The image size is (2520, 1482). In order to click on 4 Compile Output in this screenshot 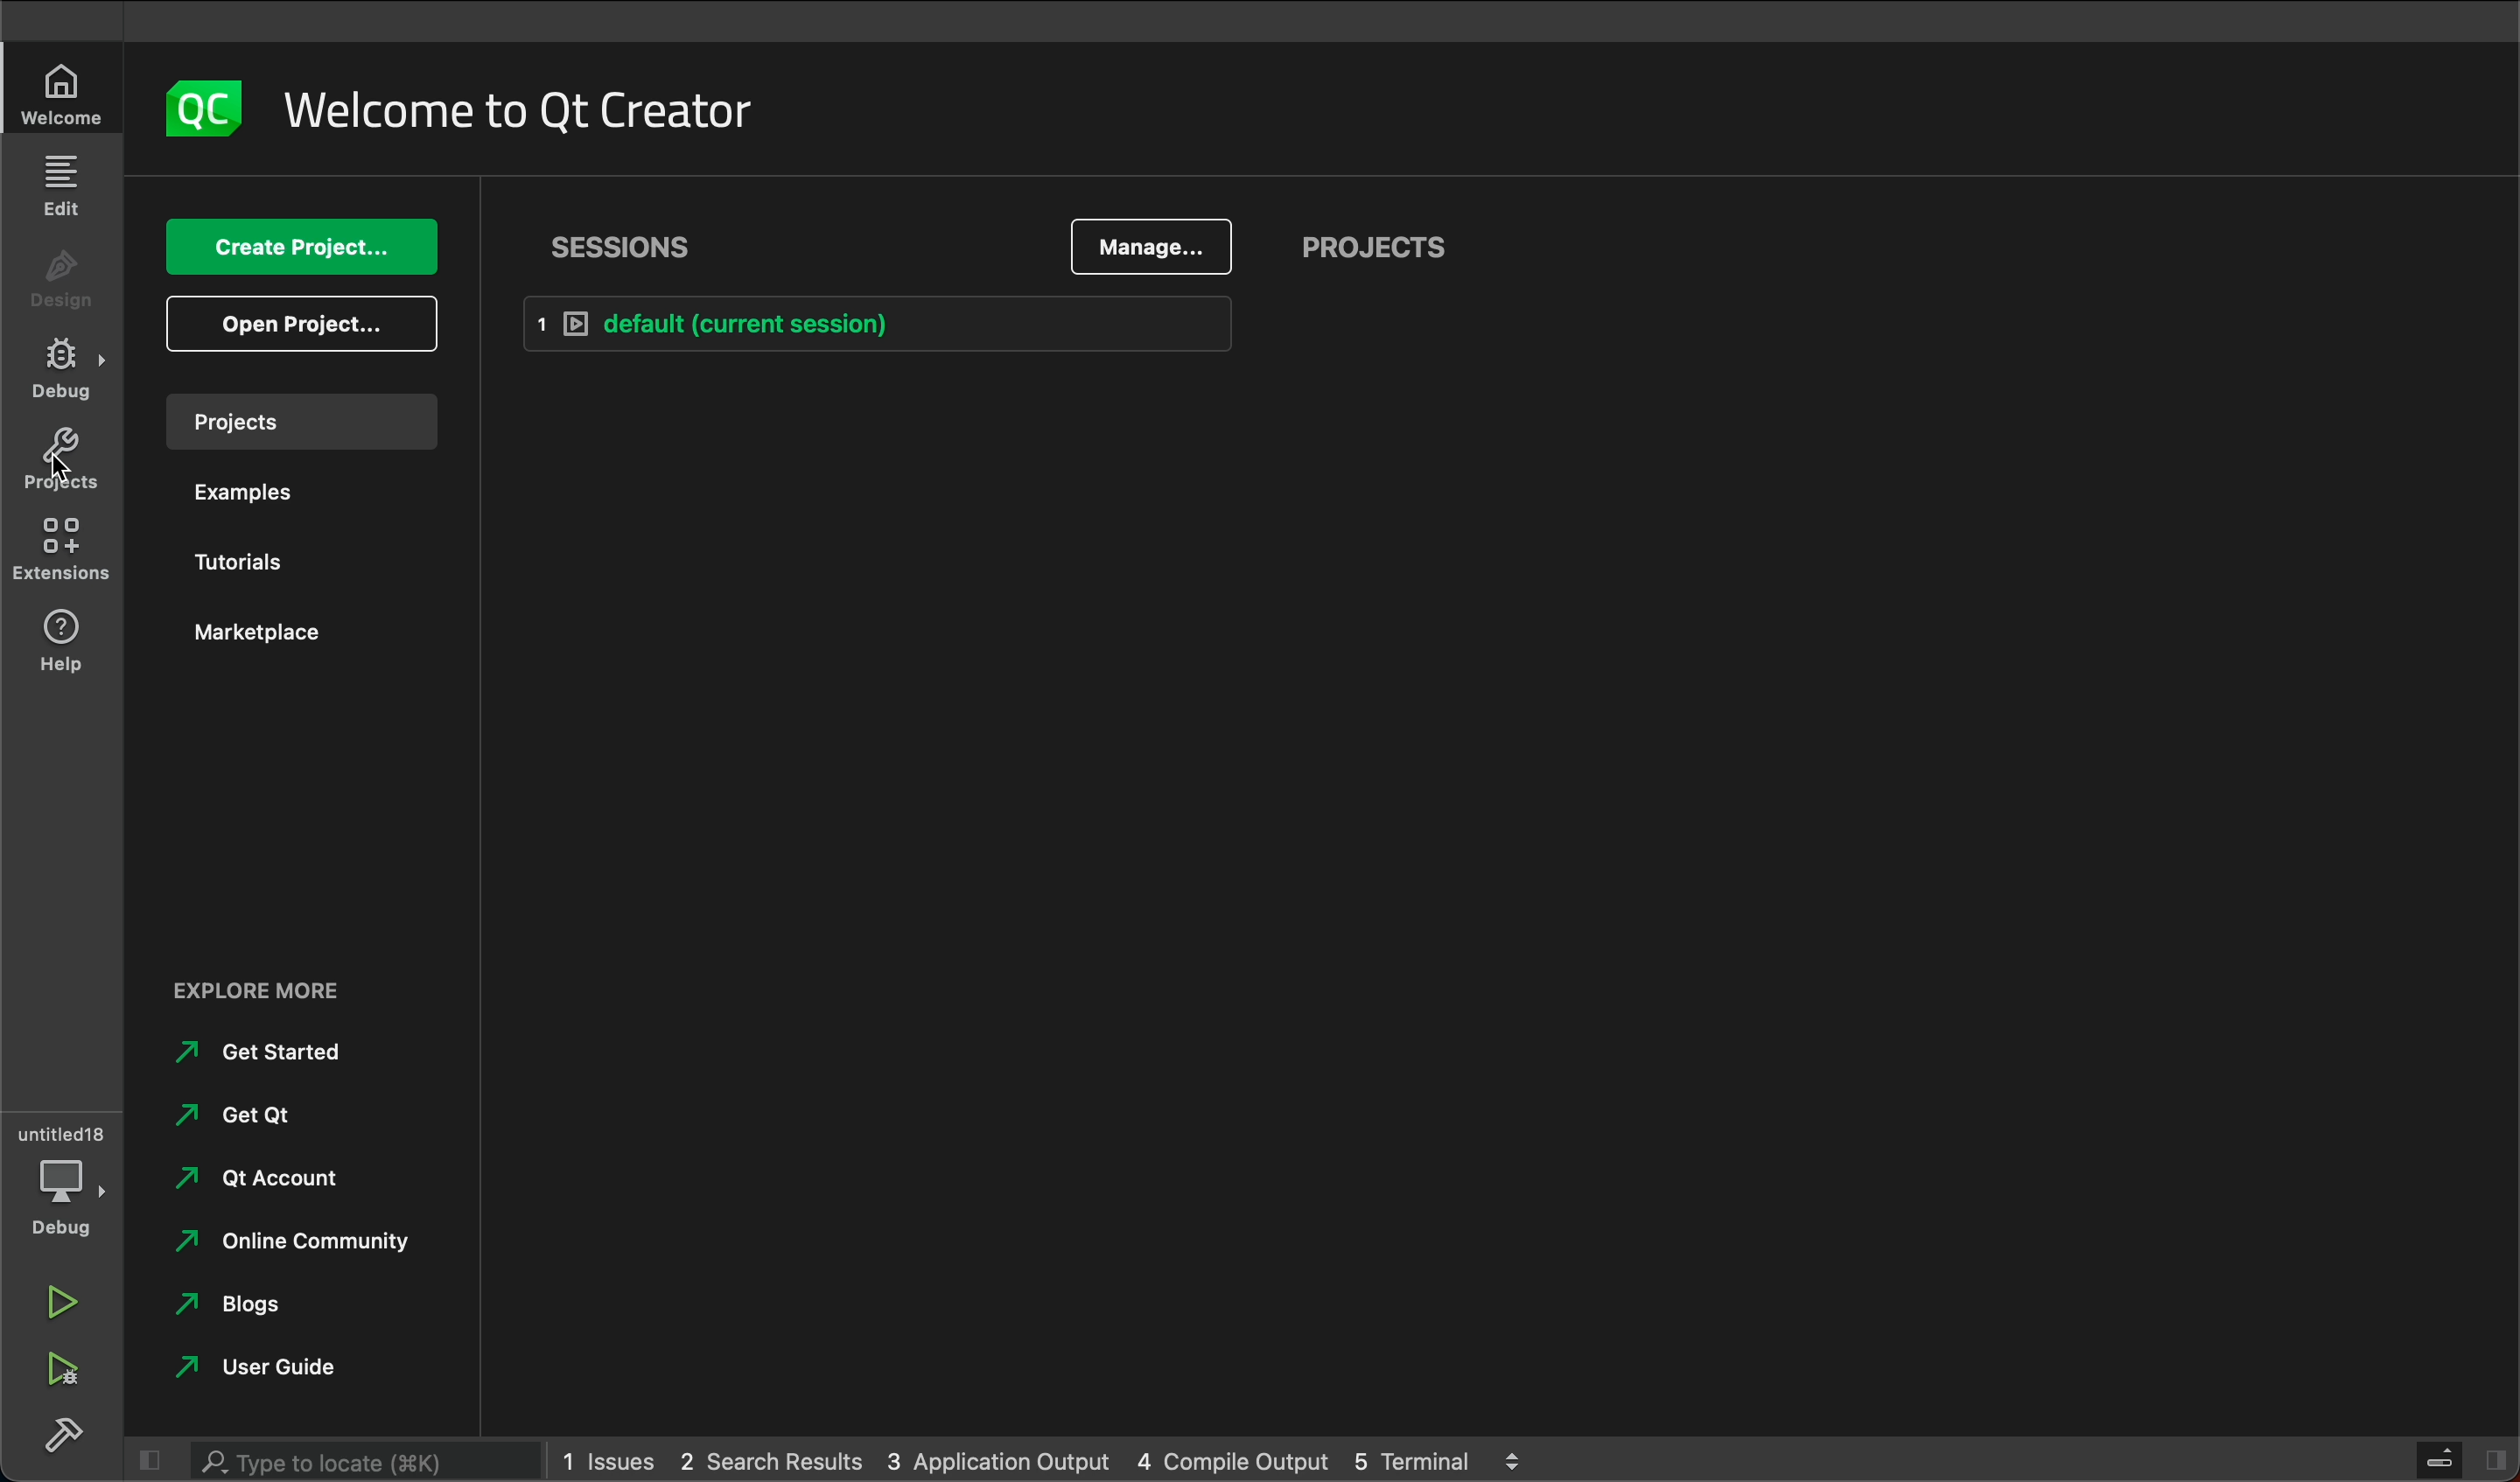, I will do `click(1230, 1458)`.